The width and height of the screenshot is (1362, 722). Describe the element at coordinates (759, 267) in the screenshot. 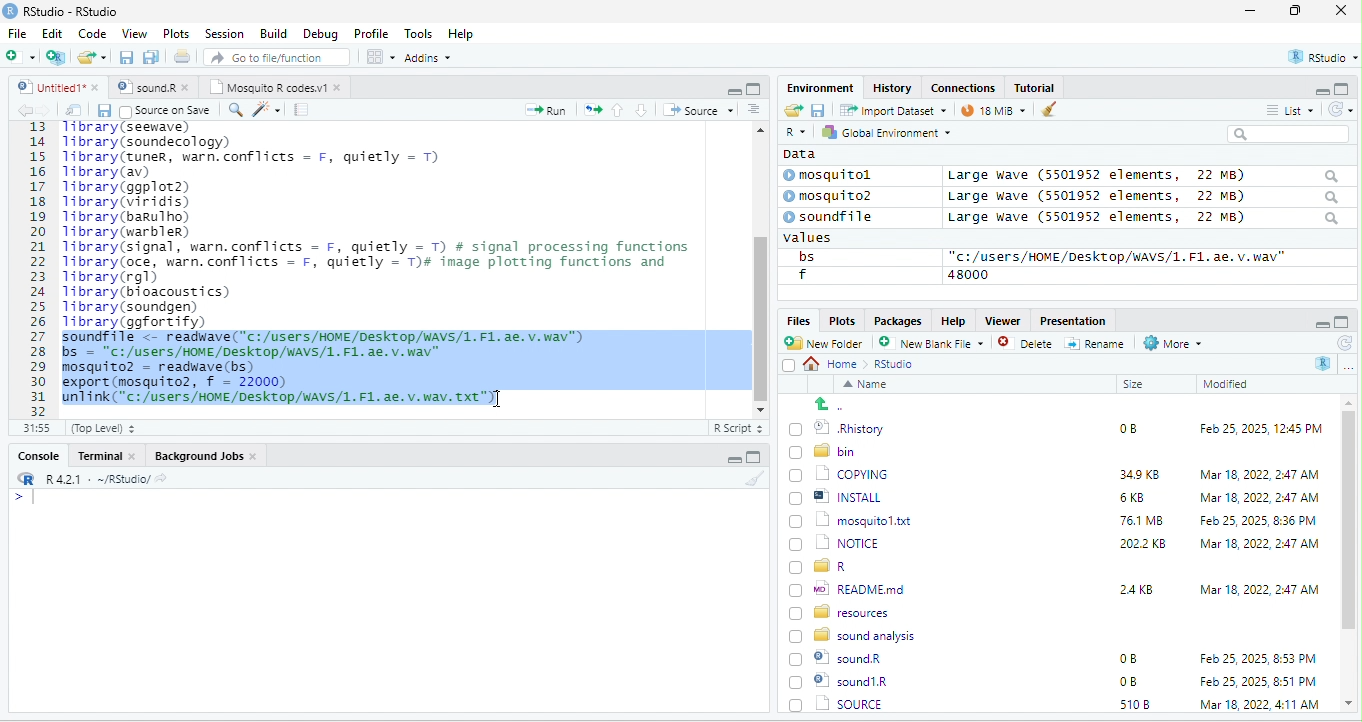

I see `scroll bar` at that location.